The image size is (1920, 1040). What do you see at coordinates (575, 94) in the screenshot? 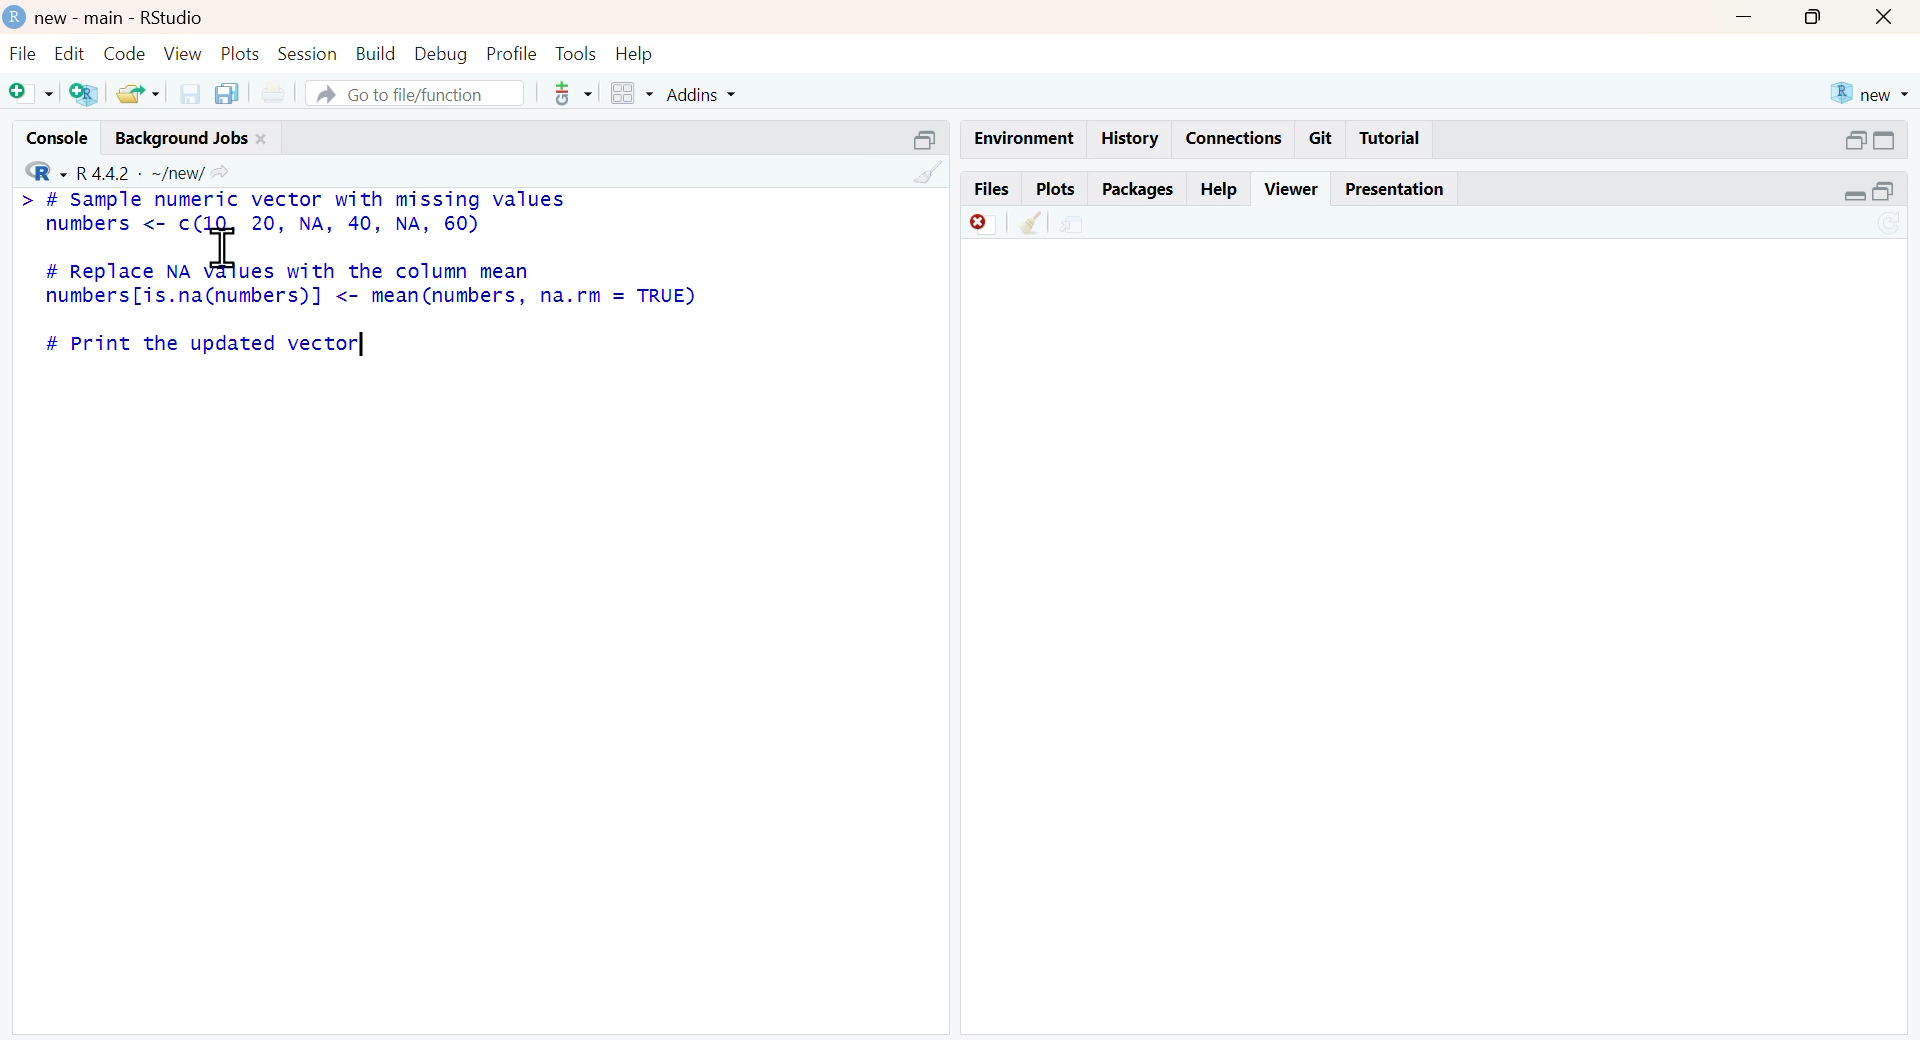
I see `tools` at bounding box center [575, 94].